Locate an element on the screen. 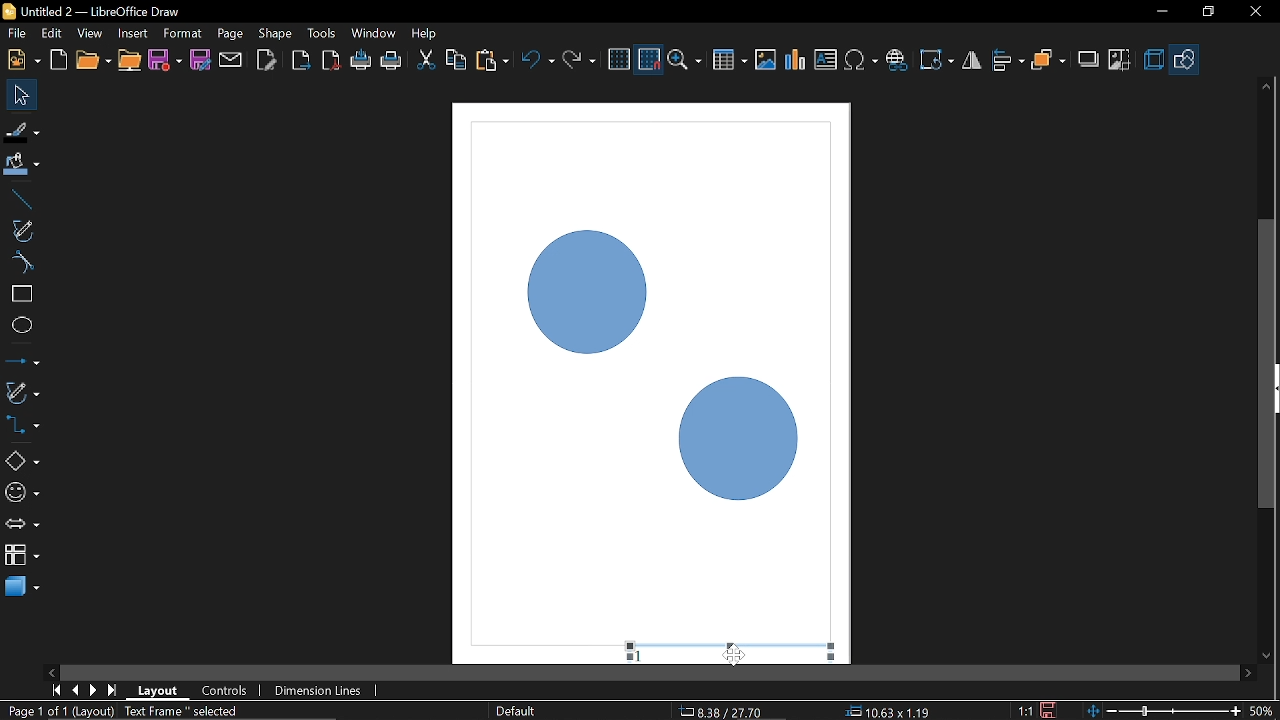 The width and height of the screenshot is (1280, 720). Shape is located at coordinates (276, 33).